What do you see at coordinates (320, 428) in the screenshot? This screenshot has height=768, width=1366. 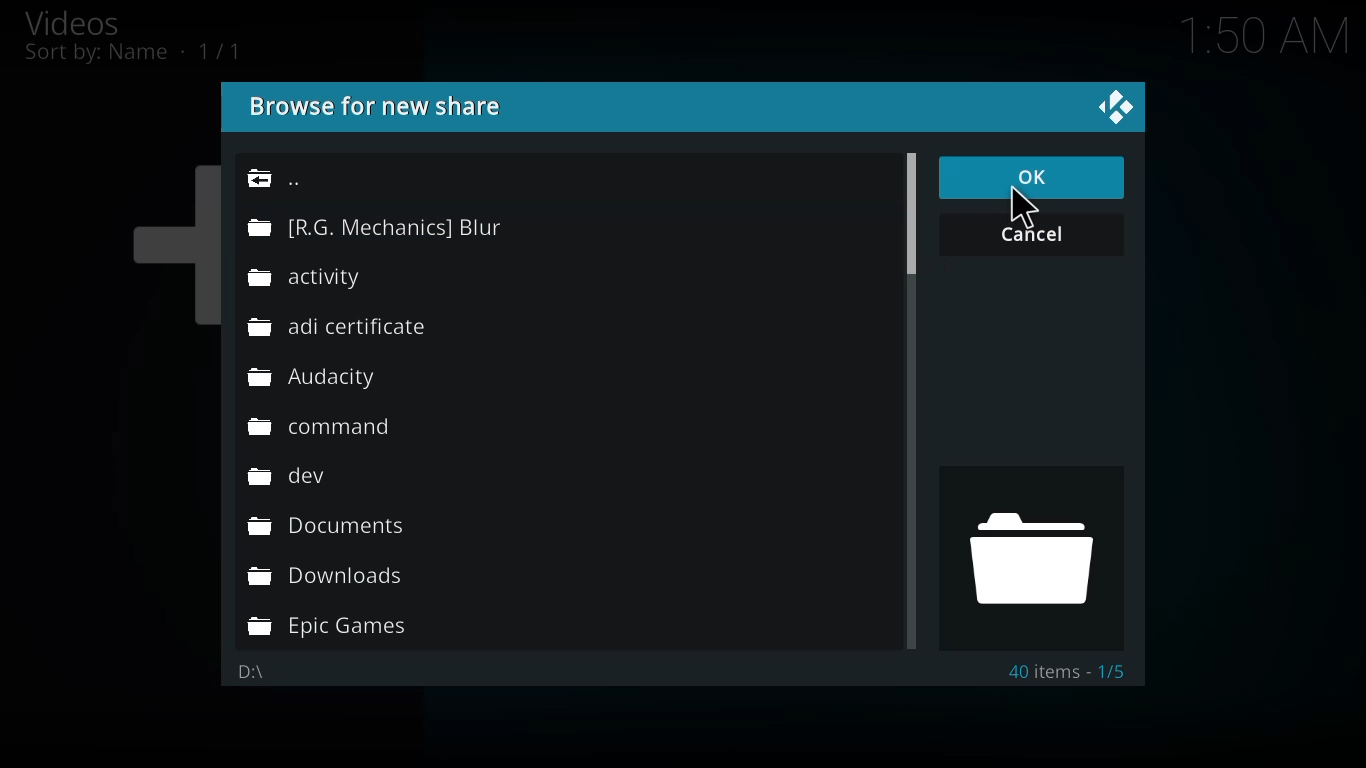 I see `folder` at bounding box center [320, 428].